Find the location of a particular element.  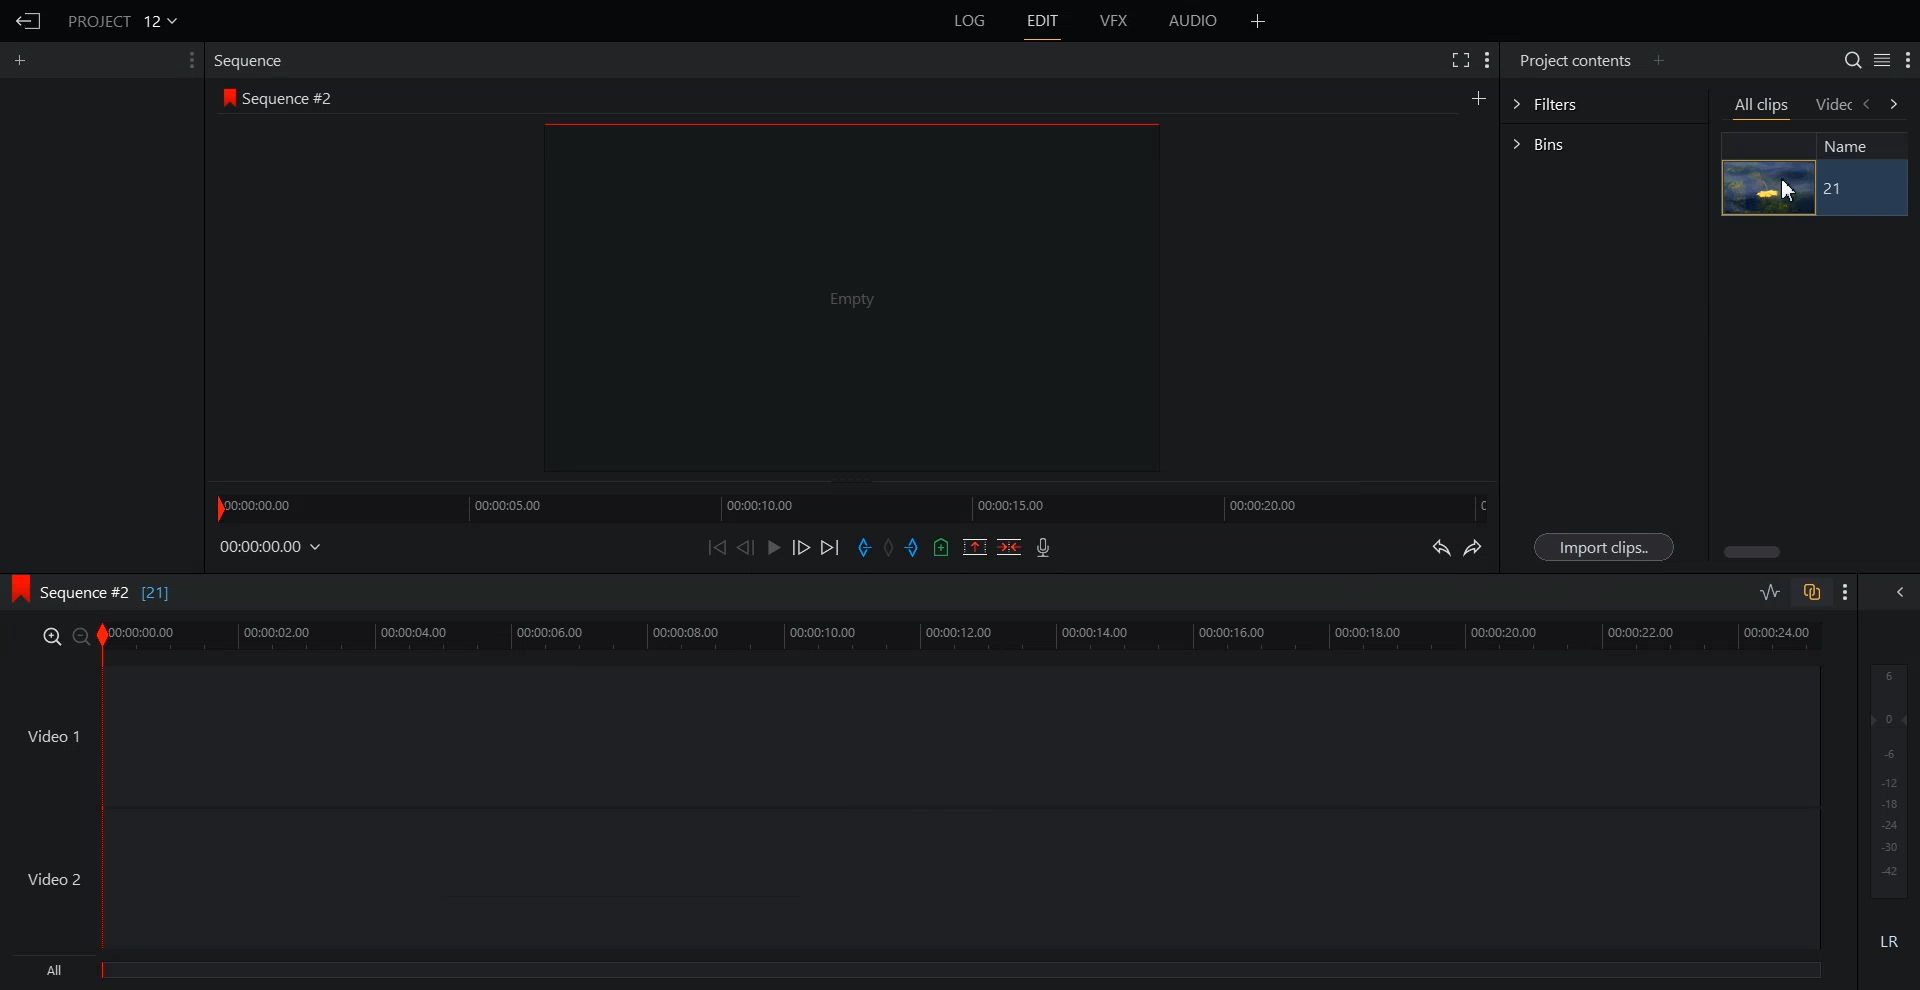

Show All audio menu is located at coordinates (1898, 592).